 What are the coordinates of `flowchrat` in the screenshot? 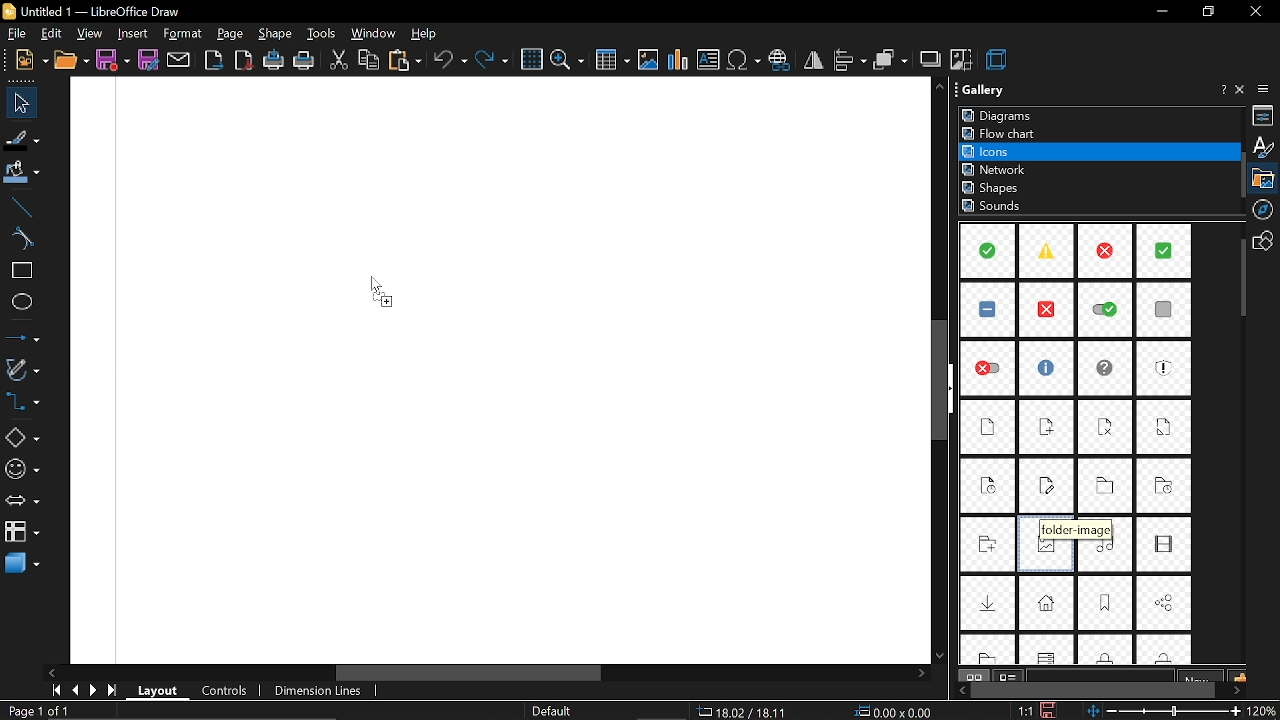 It's located at (1003, 133).